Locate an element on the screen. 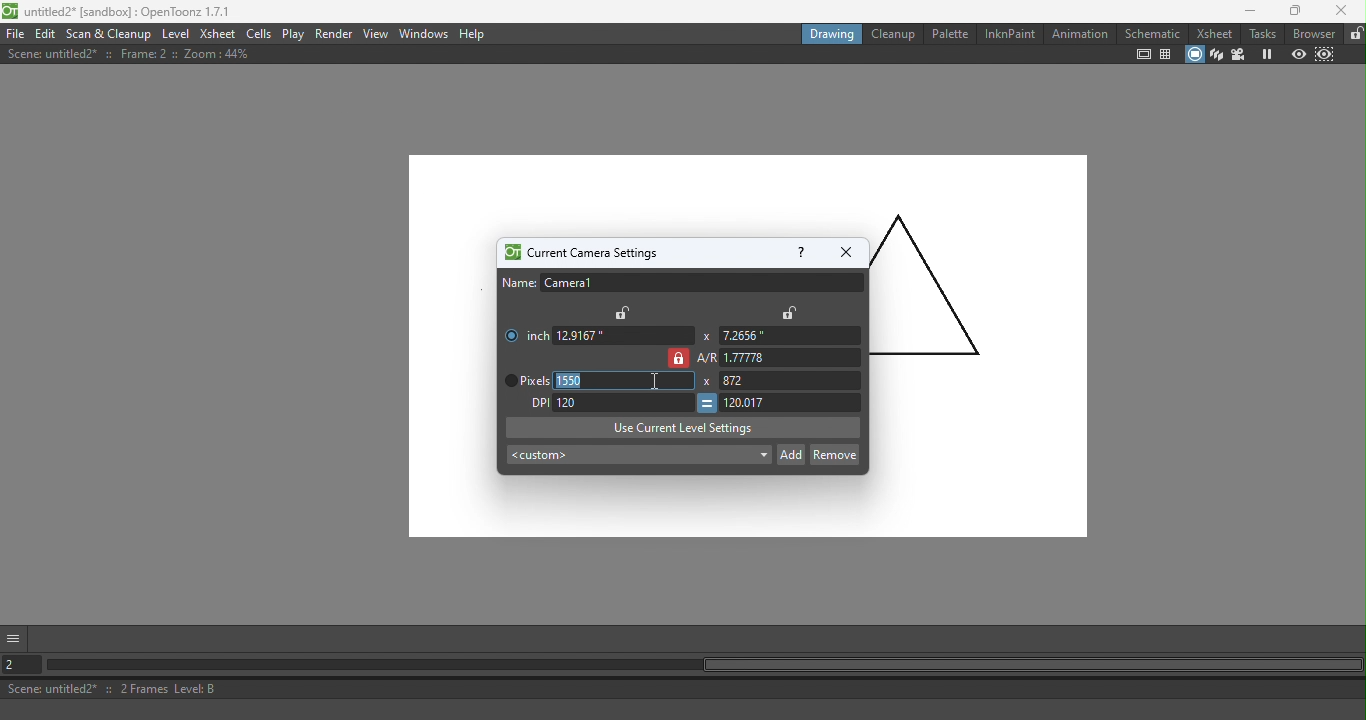  InknPaint is located at coordinates (1011, 34).